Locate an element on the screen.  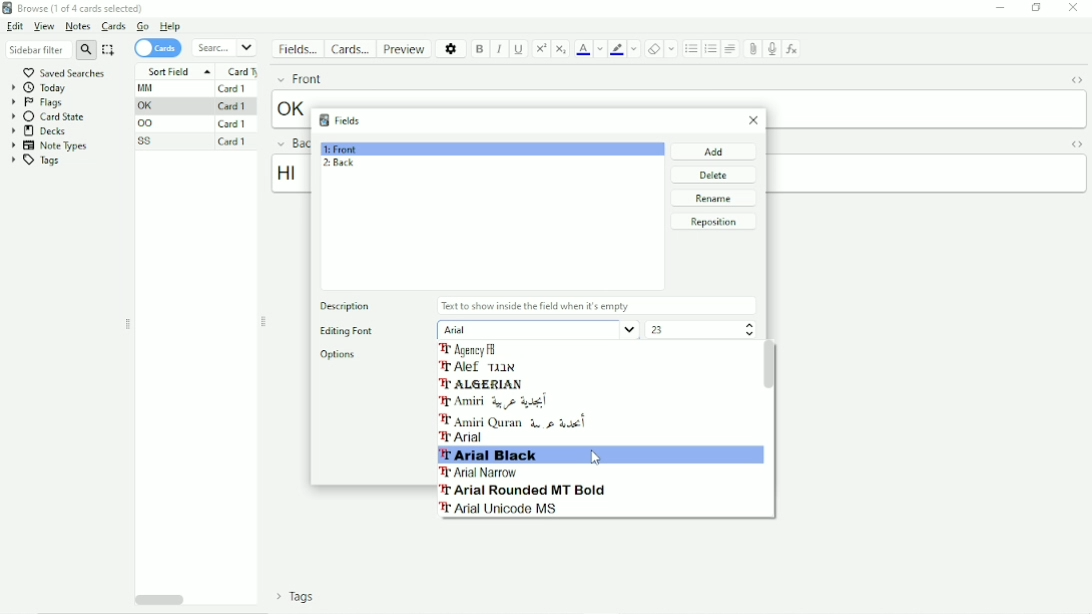
Select formatting to remove is located at coordinates (672, 48).